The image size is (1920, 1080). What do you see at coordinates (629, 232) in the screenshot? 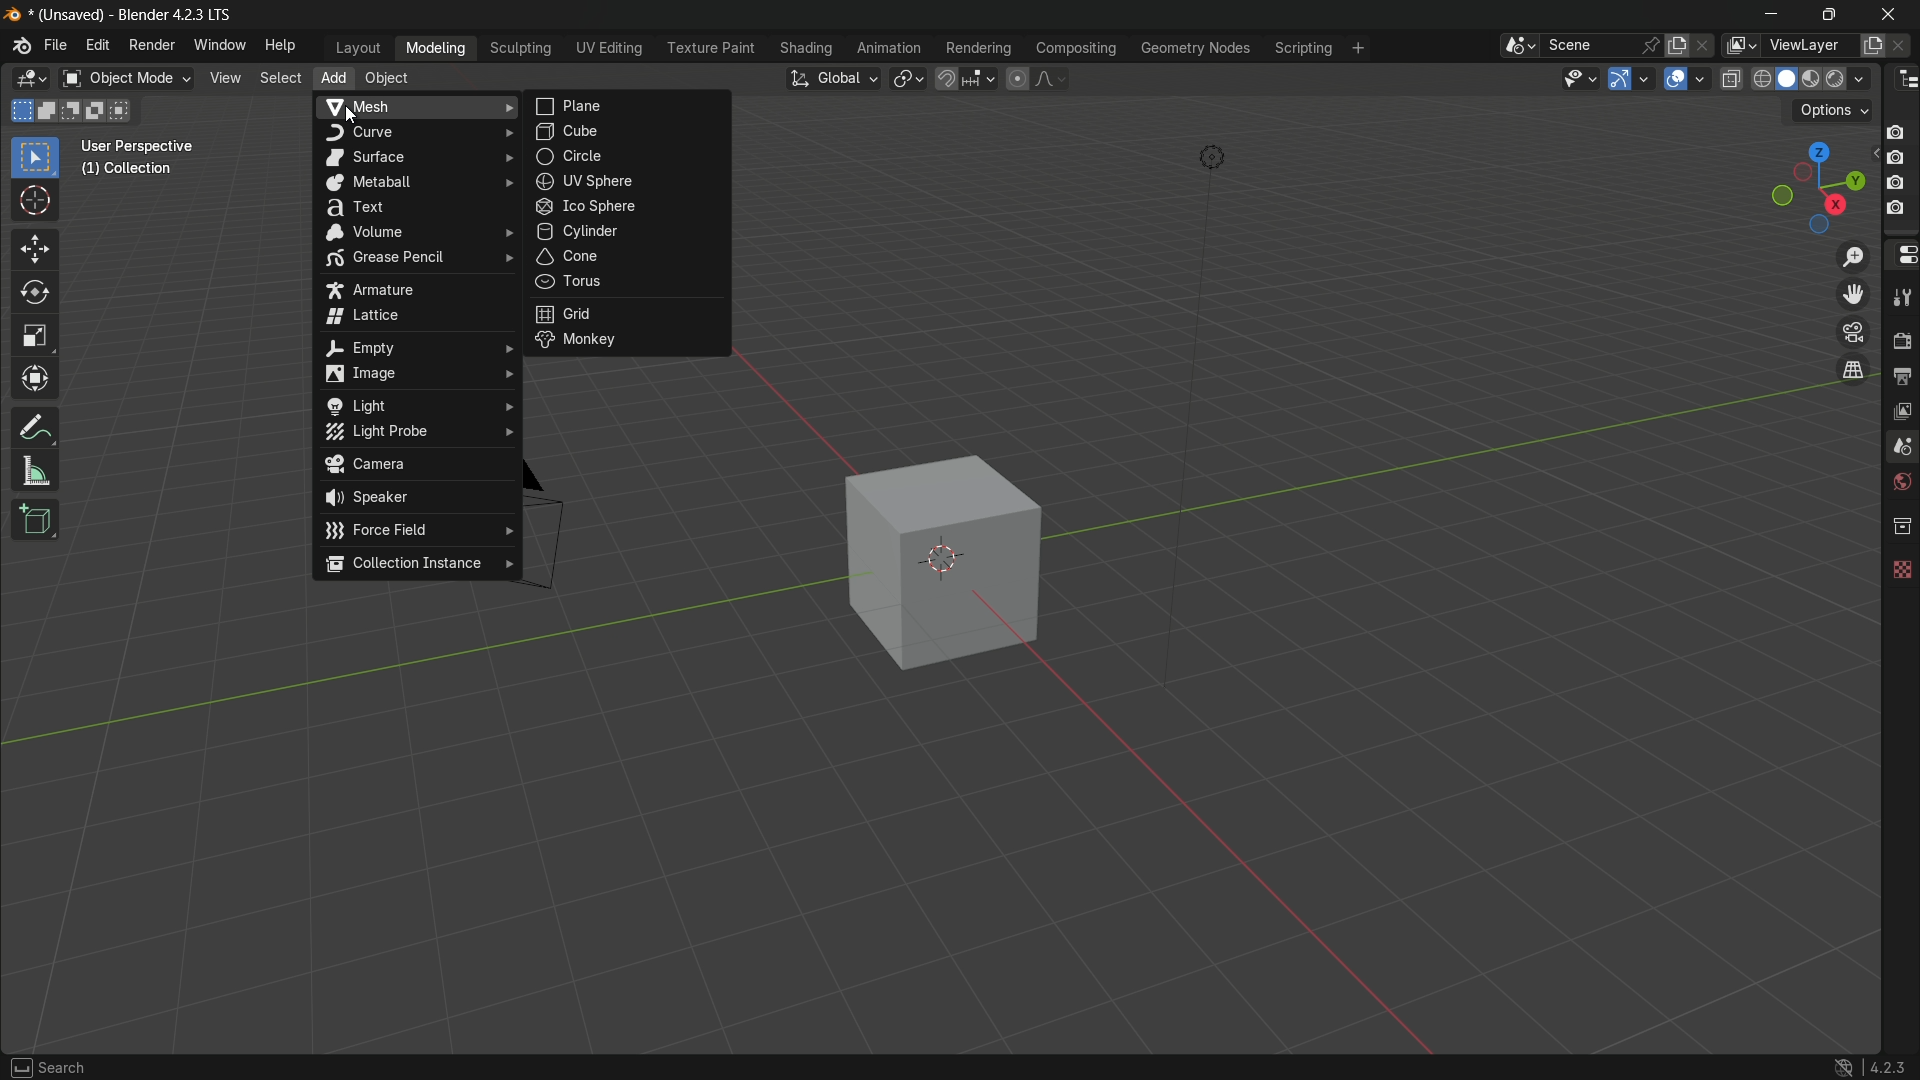
I see `cylinder` at bounding box center [629, 232].